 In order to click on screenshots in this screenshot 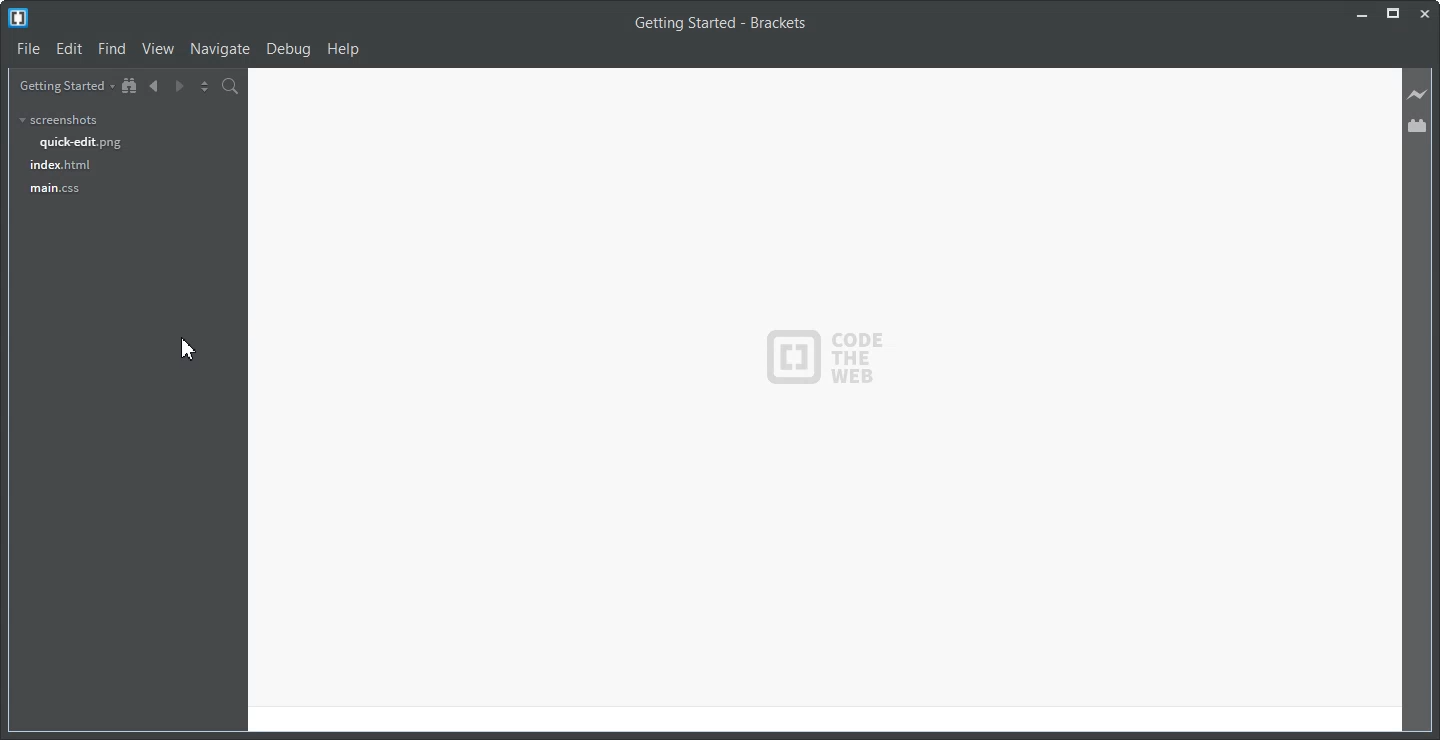, I will do `click(59, 121)`.